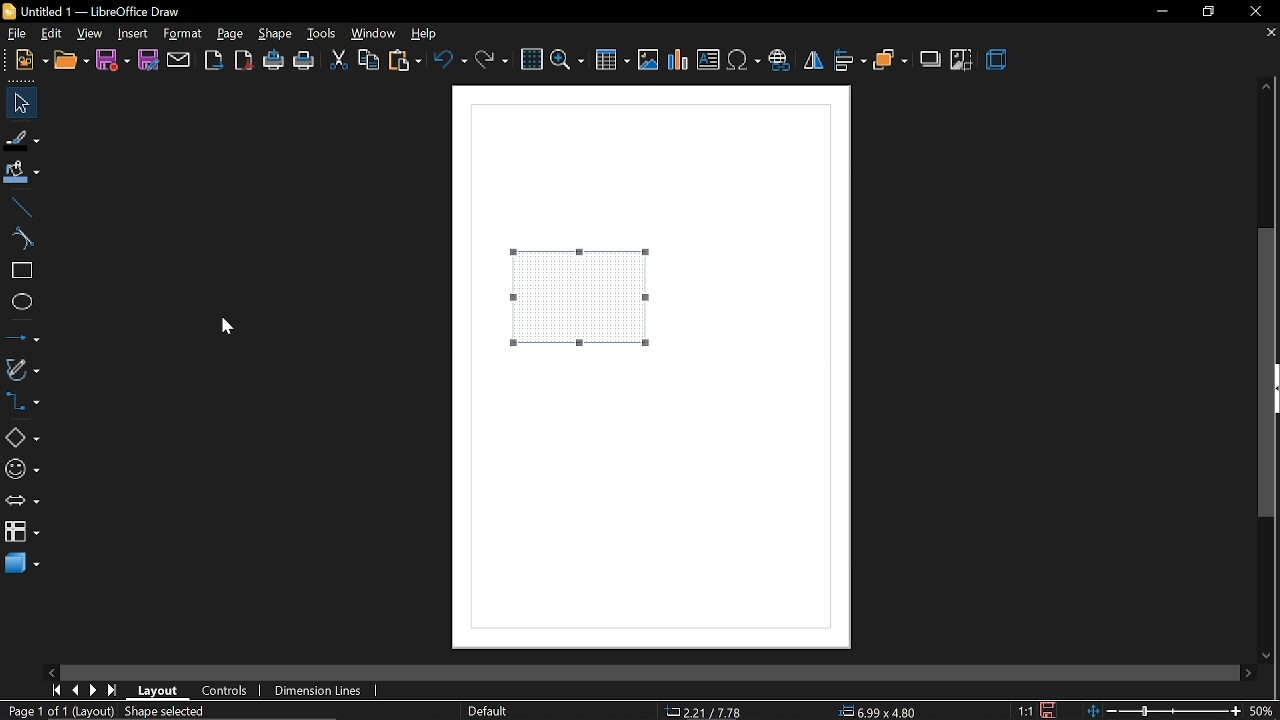 The image size is (1280, 720). What do you see at coordinates (20, 401) in the screenshot?
I see `connector` at bounding box center [20, 401].